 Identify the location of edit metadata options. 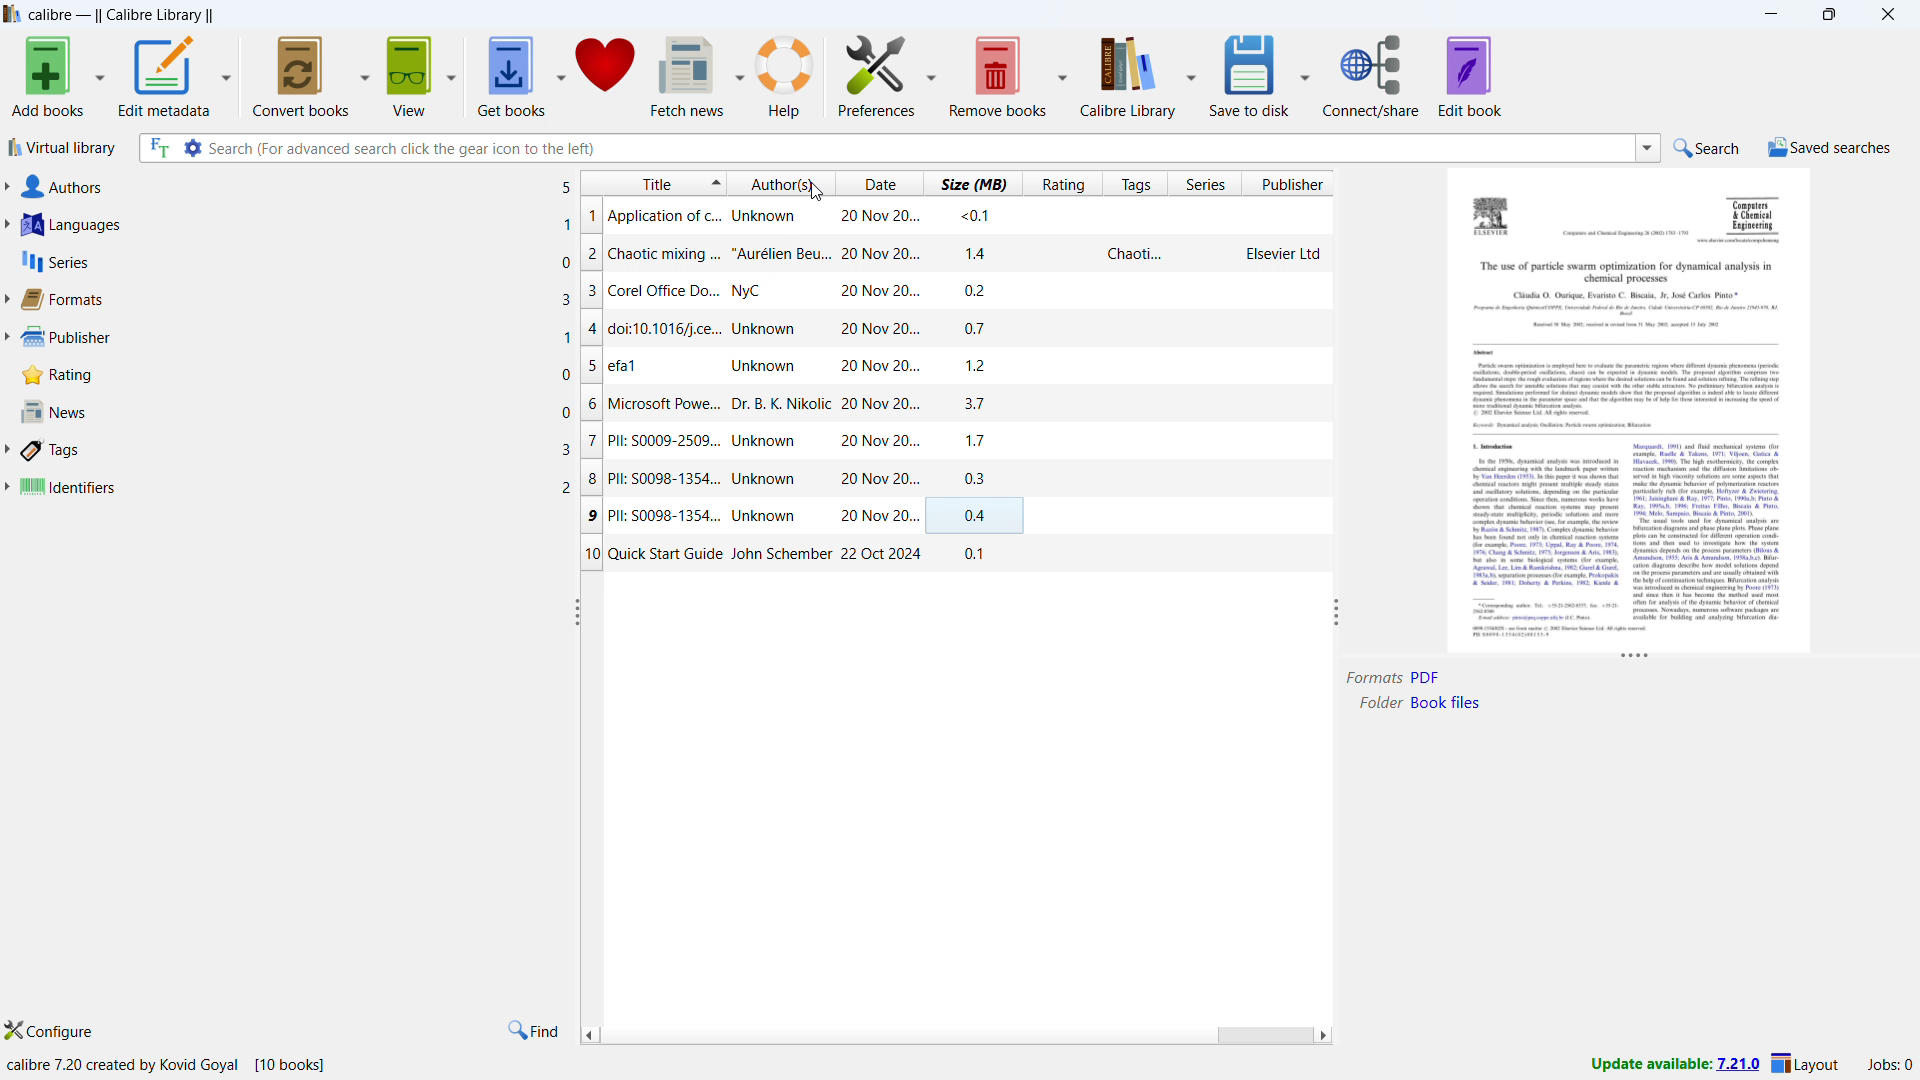
(226, 78).